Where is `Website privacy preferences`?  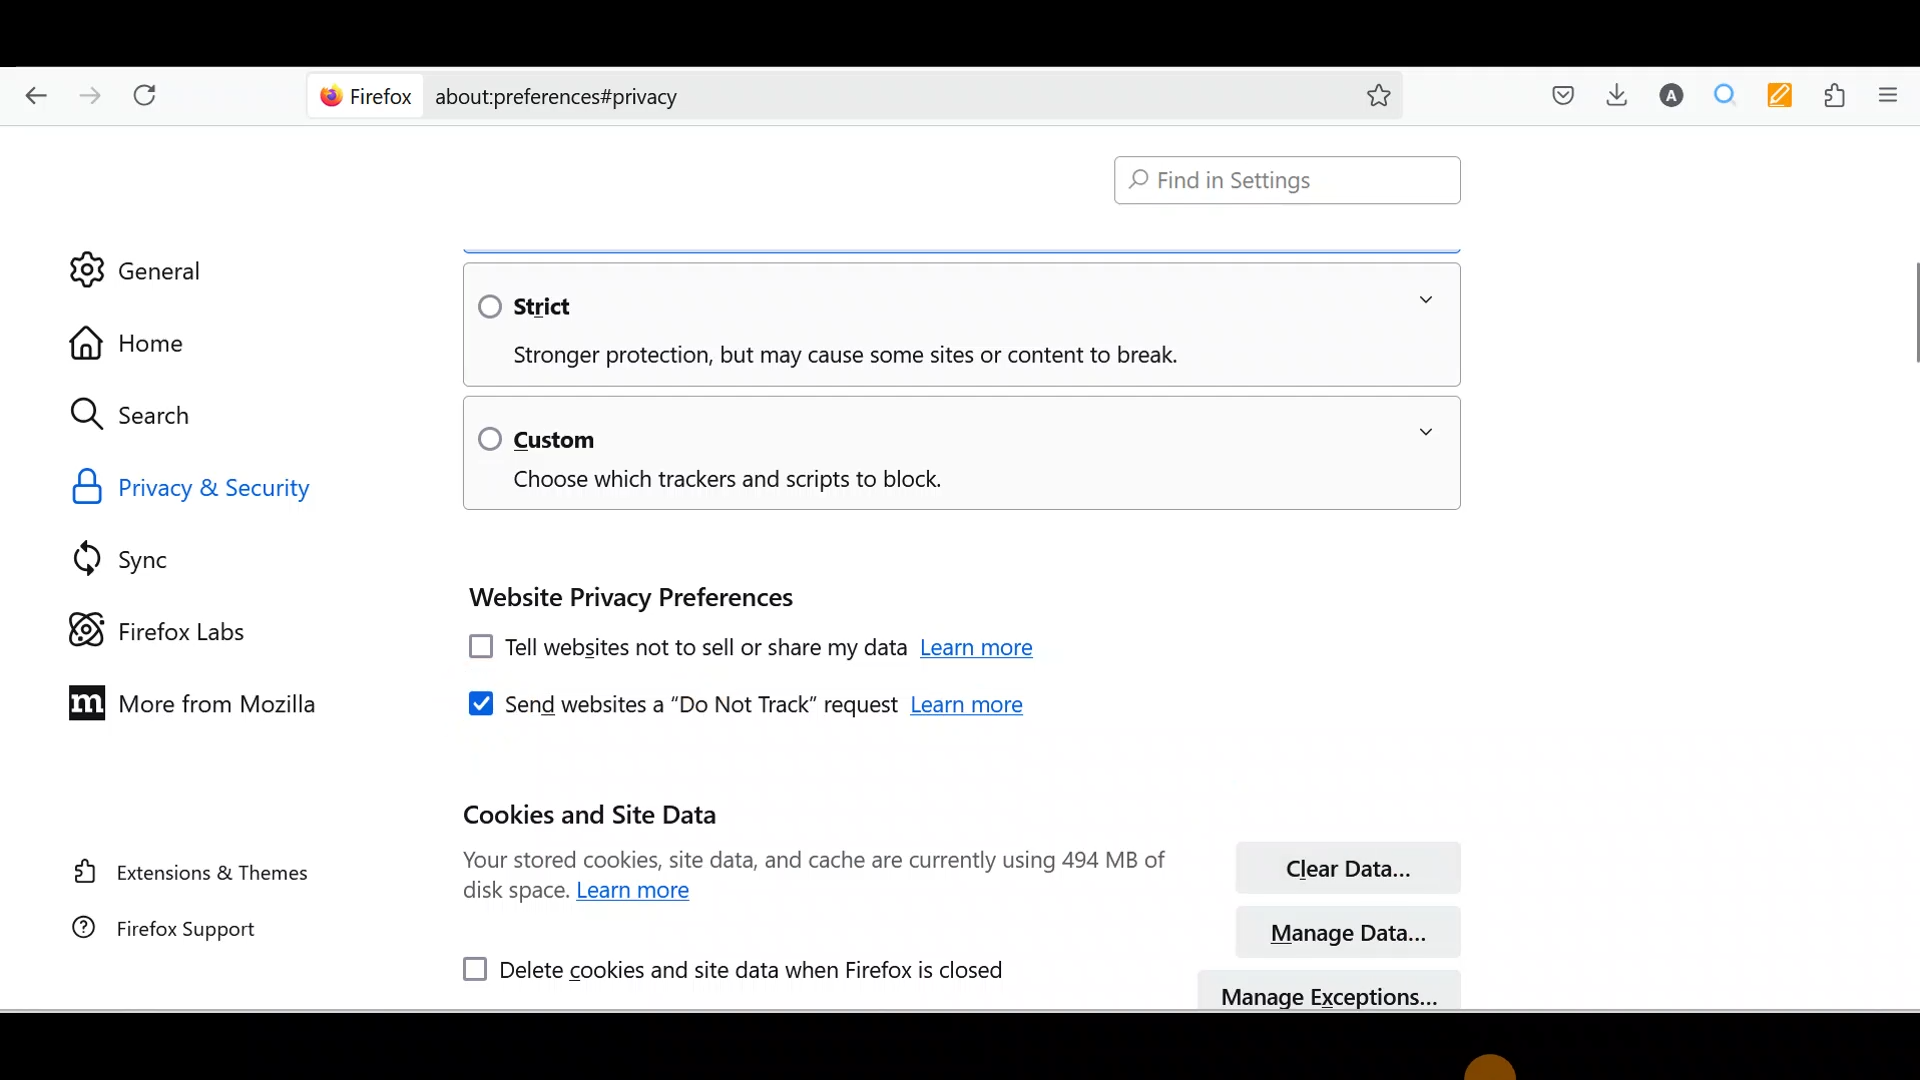 Website privacy preferences is located at coordinates (627, 597).